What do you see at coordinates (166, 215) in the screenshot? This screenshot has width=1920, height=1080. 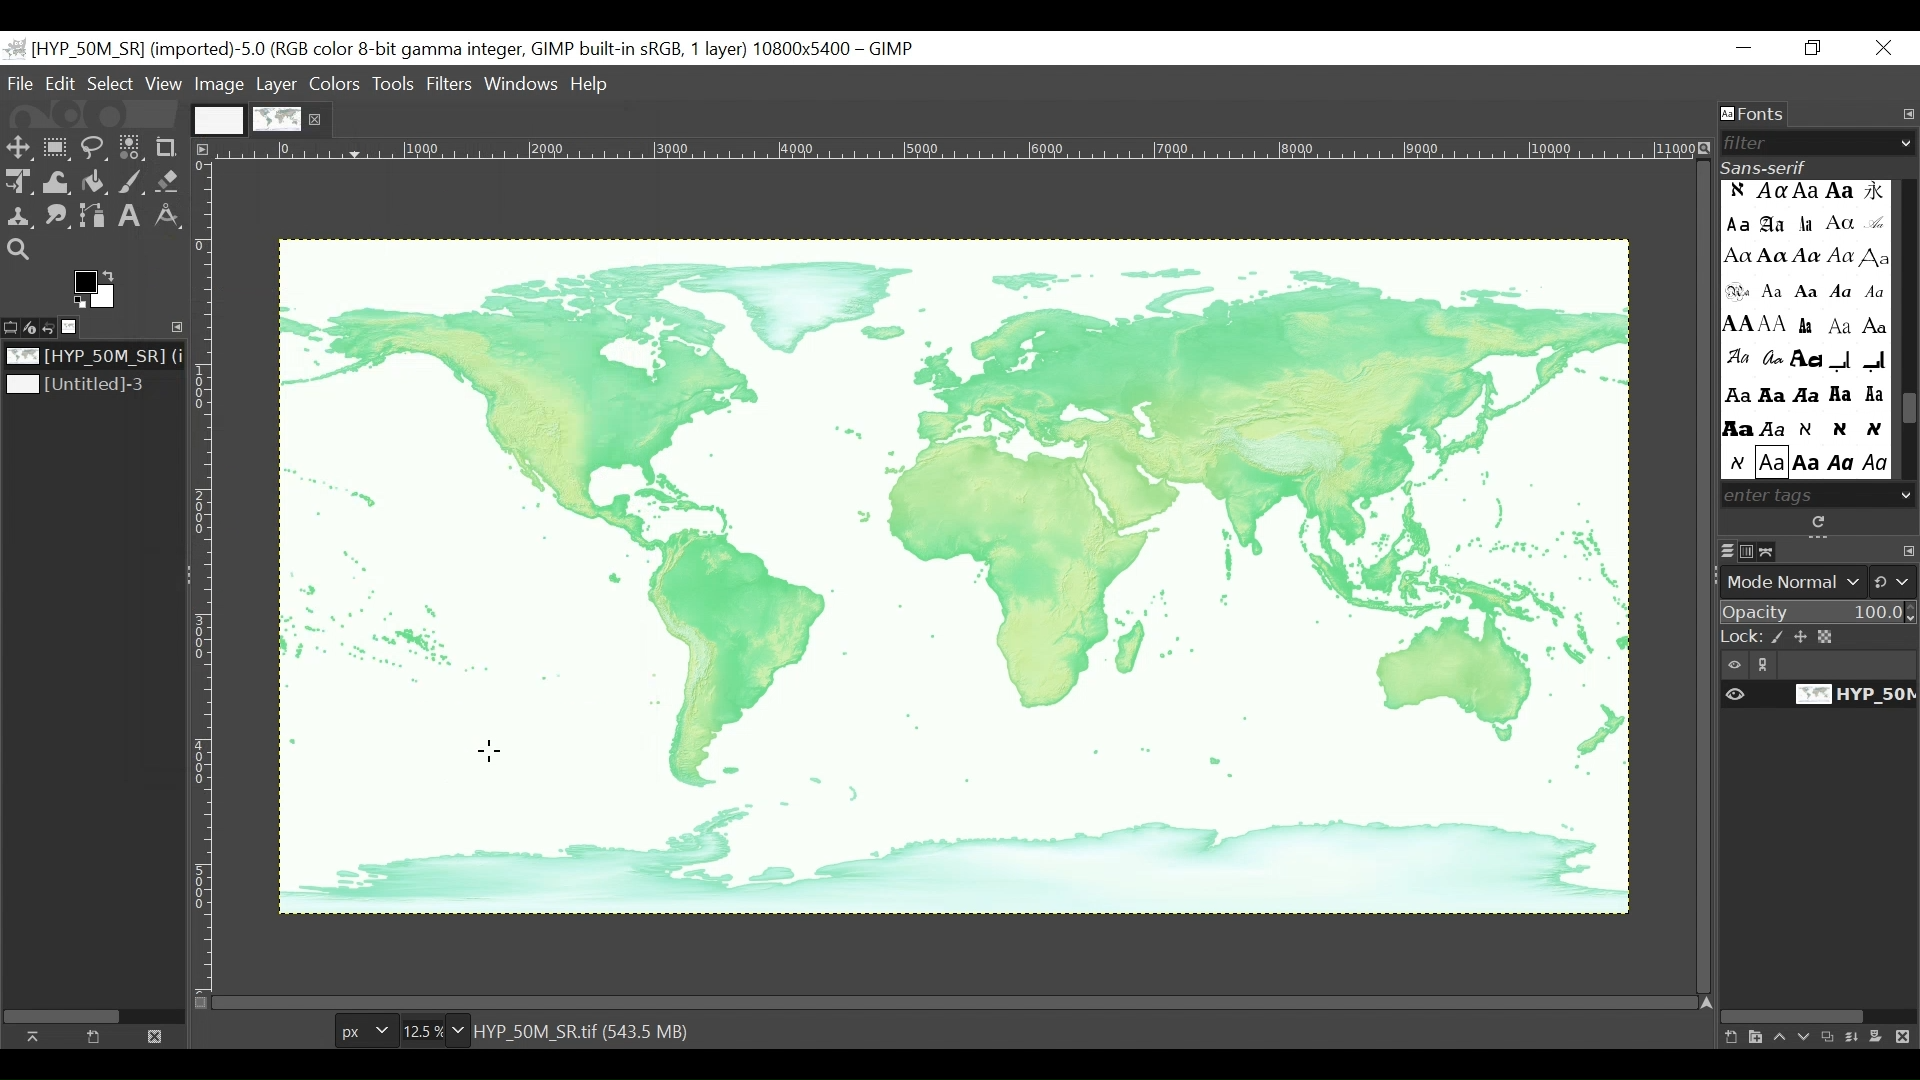 I see `Measure Tool` at bounding box center [166, 215].